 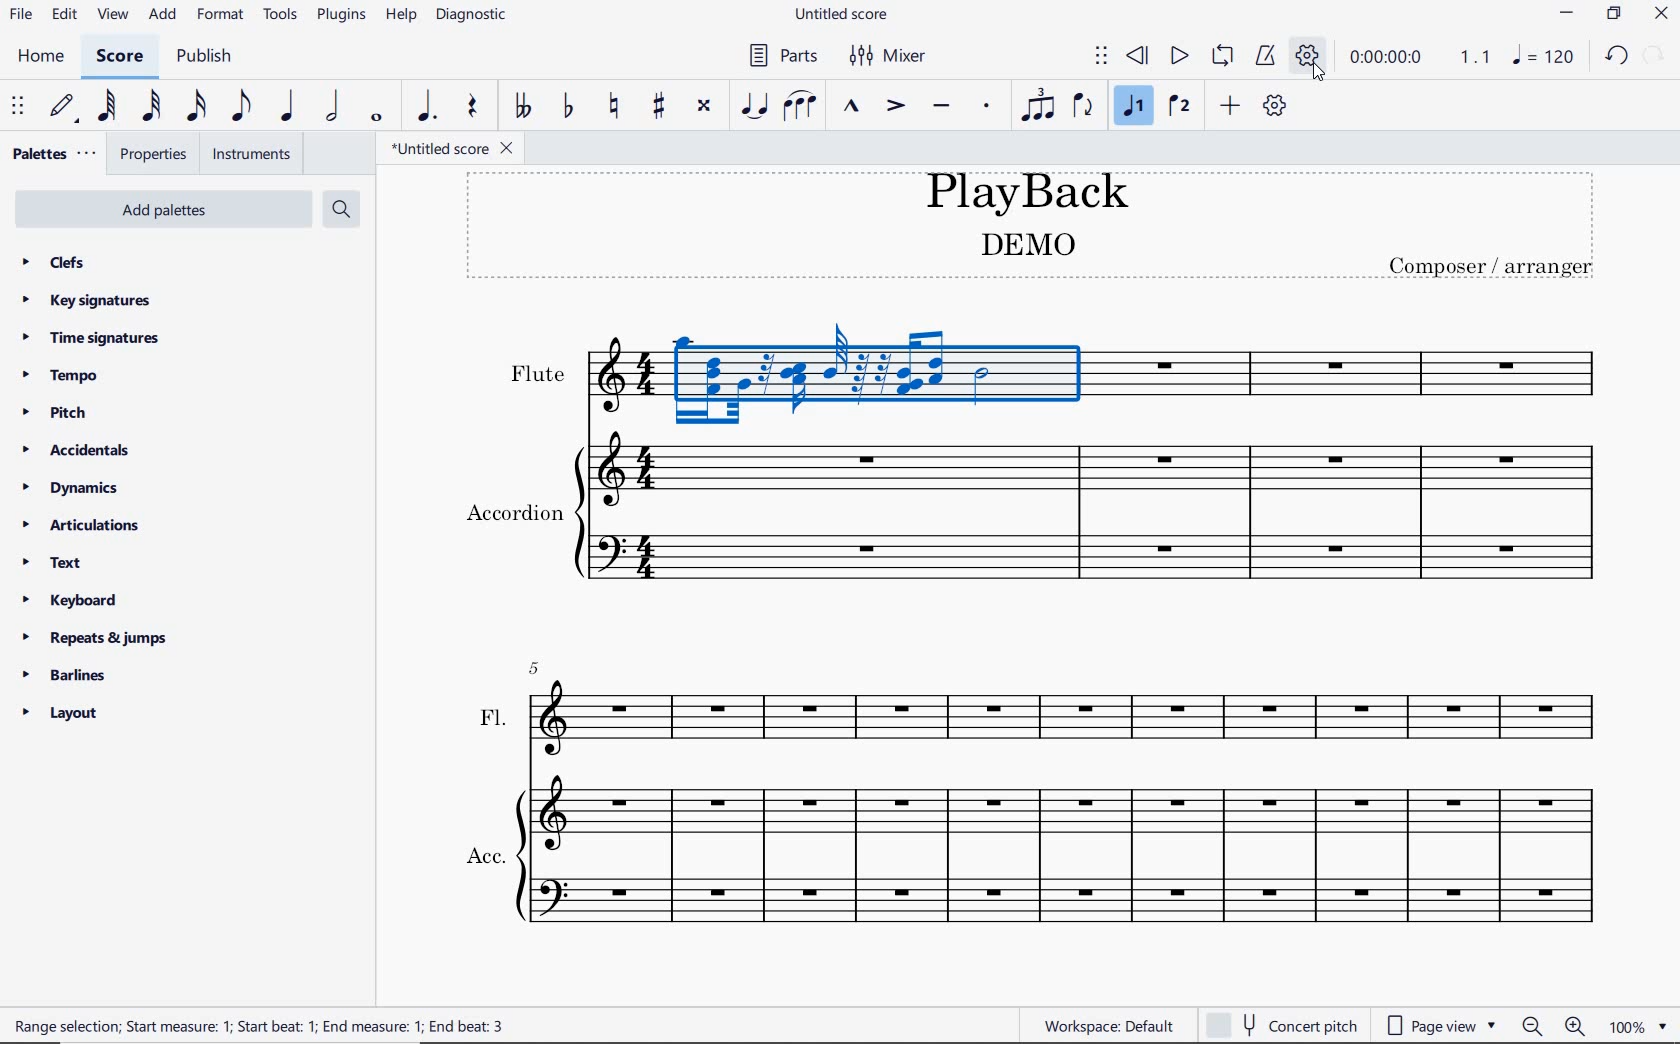 What do you see at coordinates (162, 13) in the screenshot?
I see `add` at bounding box center [162, 13].